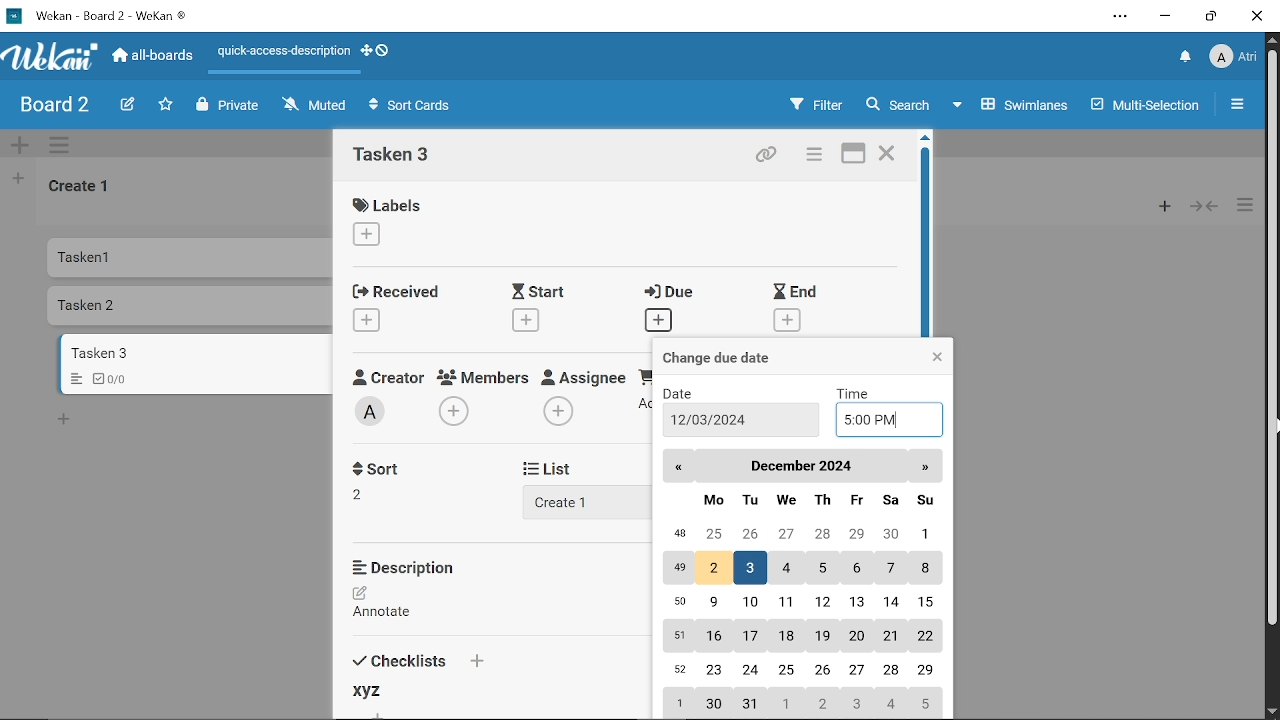  Describe the element at coordinates (524, 319) in the screenshot. I see `Add start date` at that location.